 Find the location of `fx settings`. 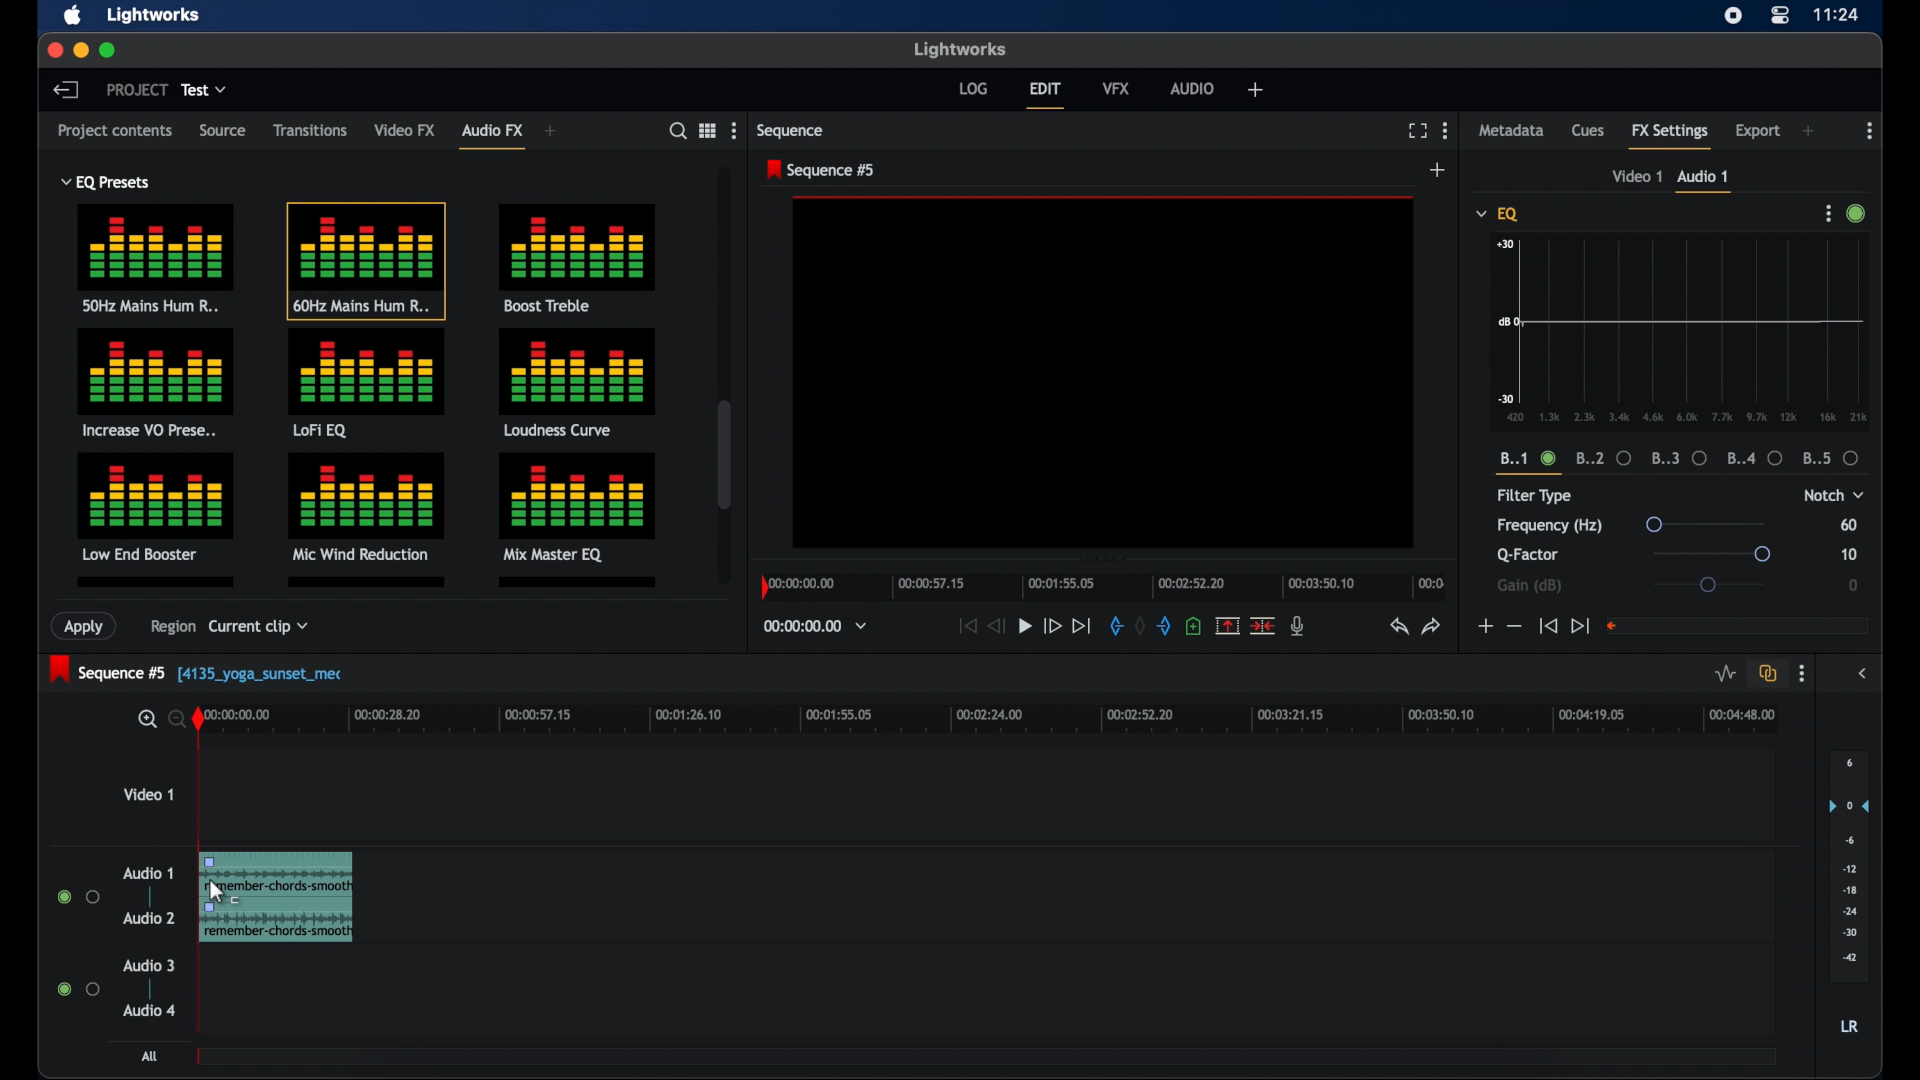

fx settings is located at coordinates (1669, 133).